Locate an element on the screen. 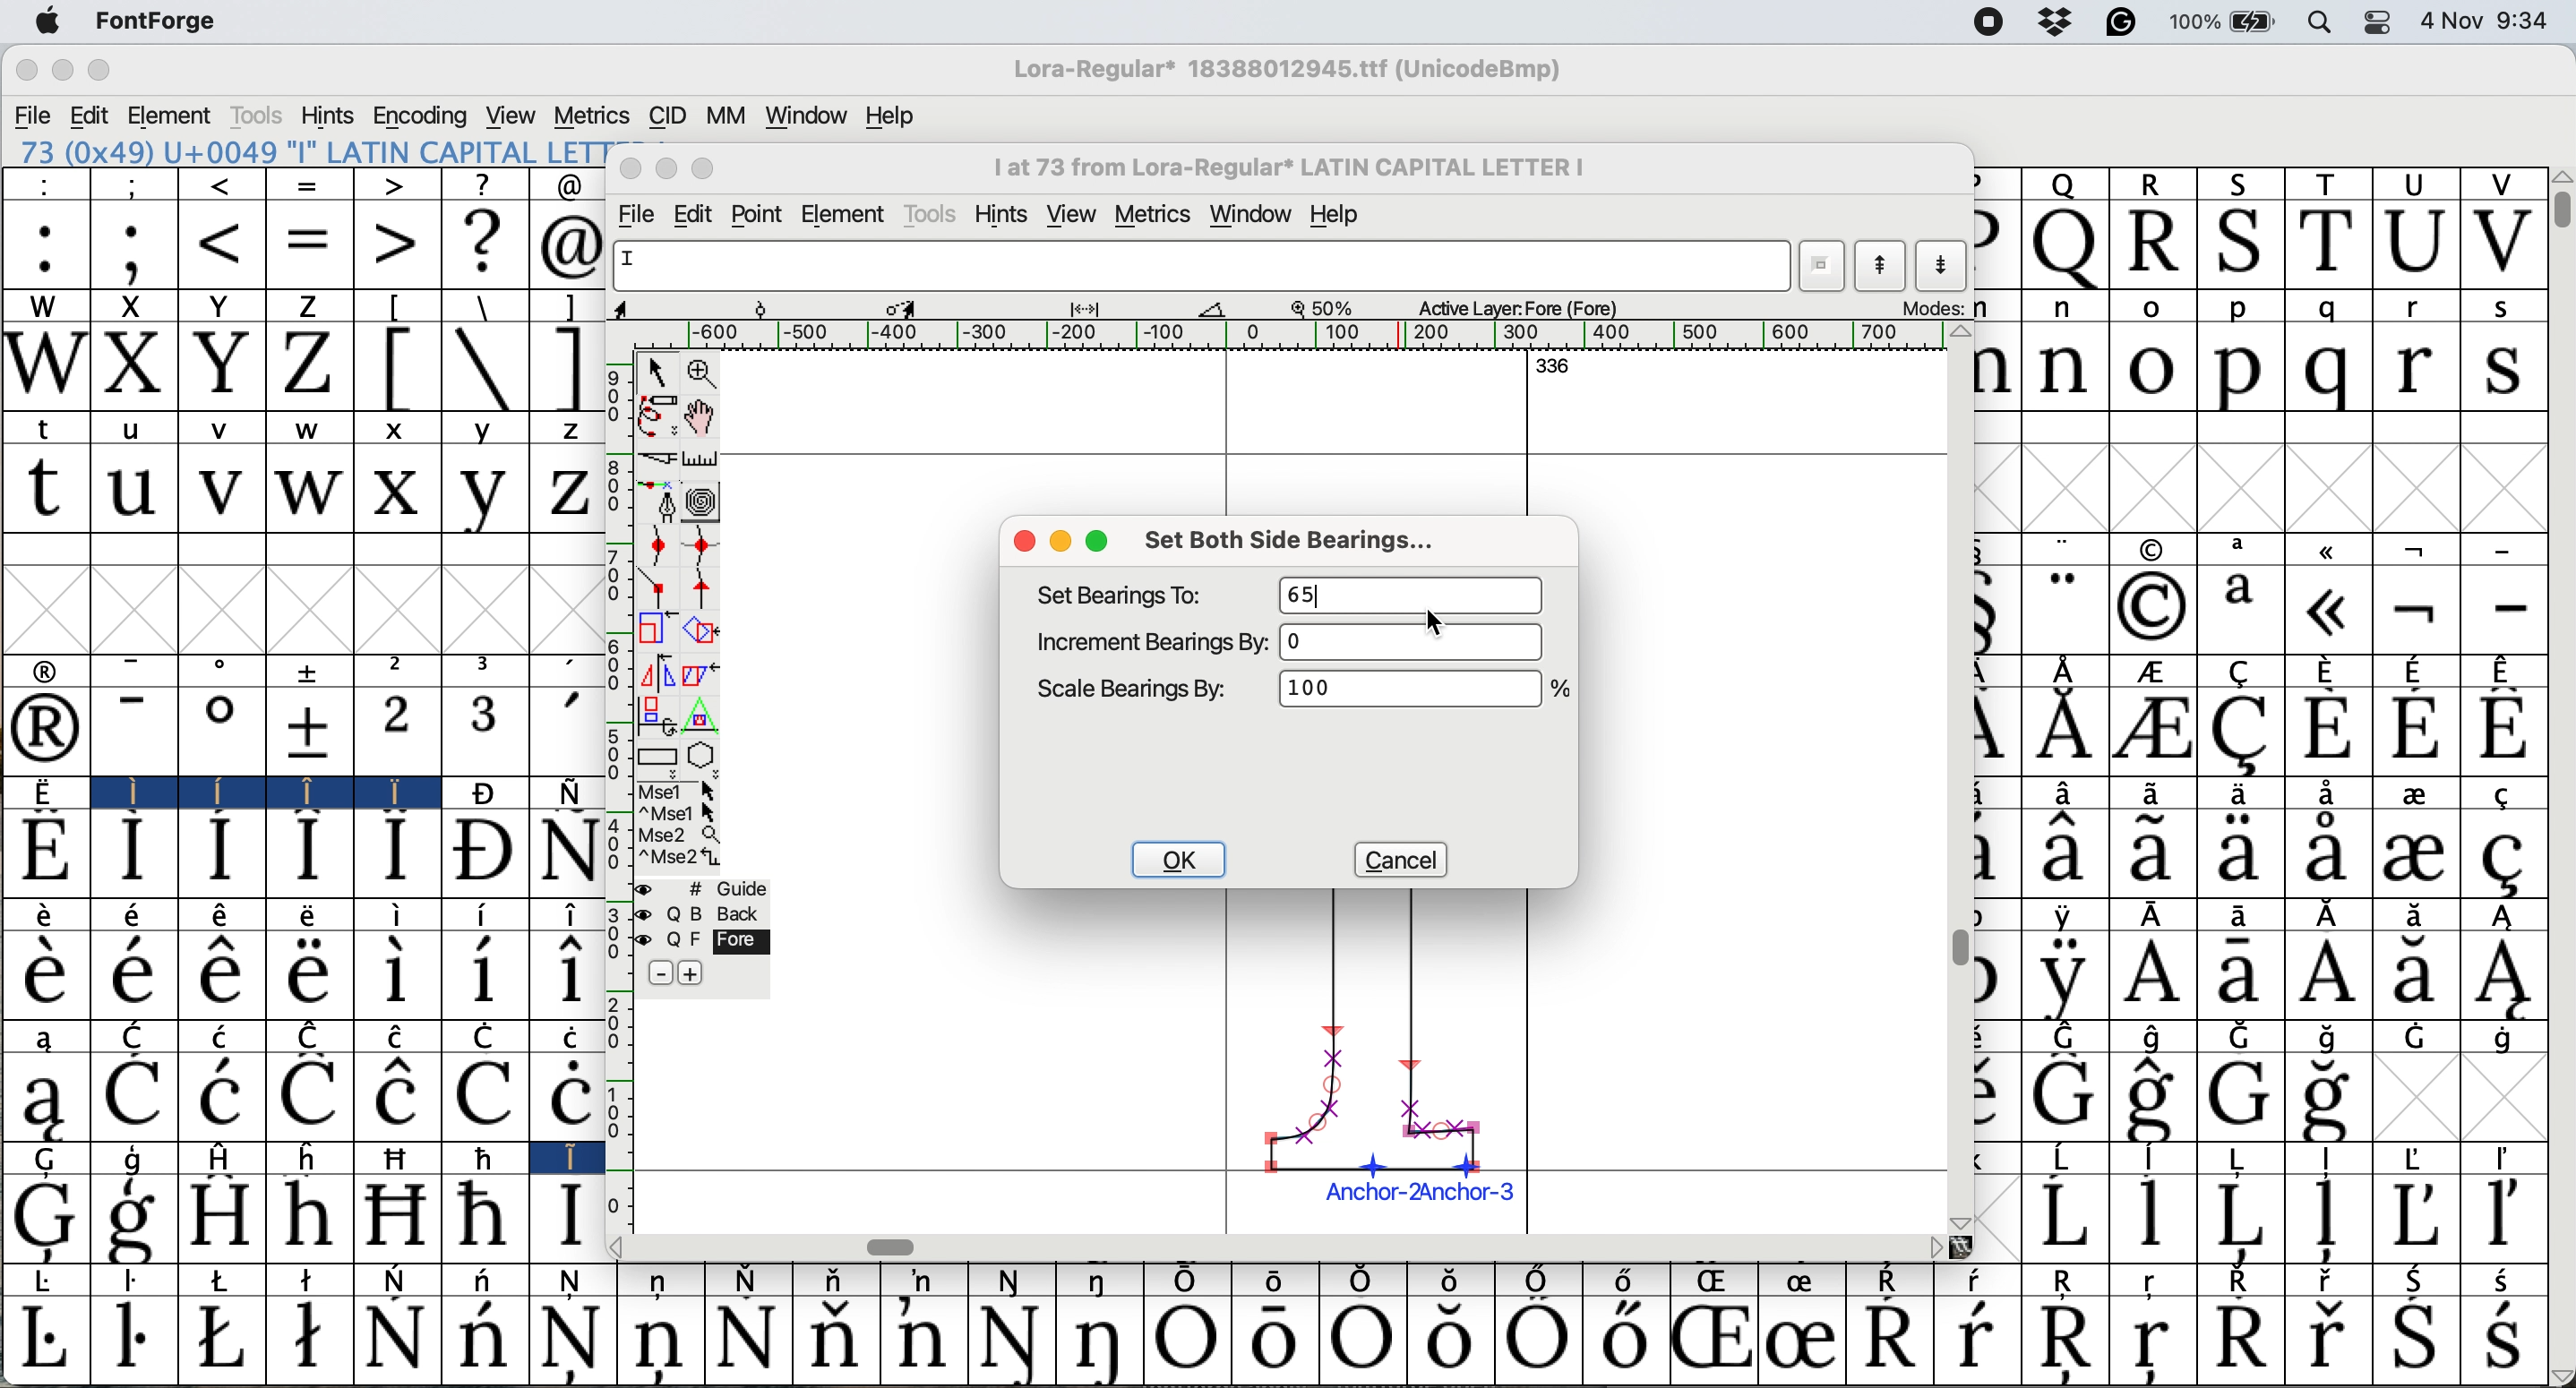 This screenshot has height=1388, width=2576. Z is located at coordinates (305, 306).